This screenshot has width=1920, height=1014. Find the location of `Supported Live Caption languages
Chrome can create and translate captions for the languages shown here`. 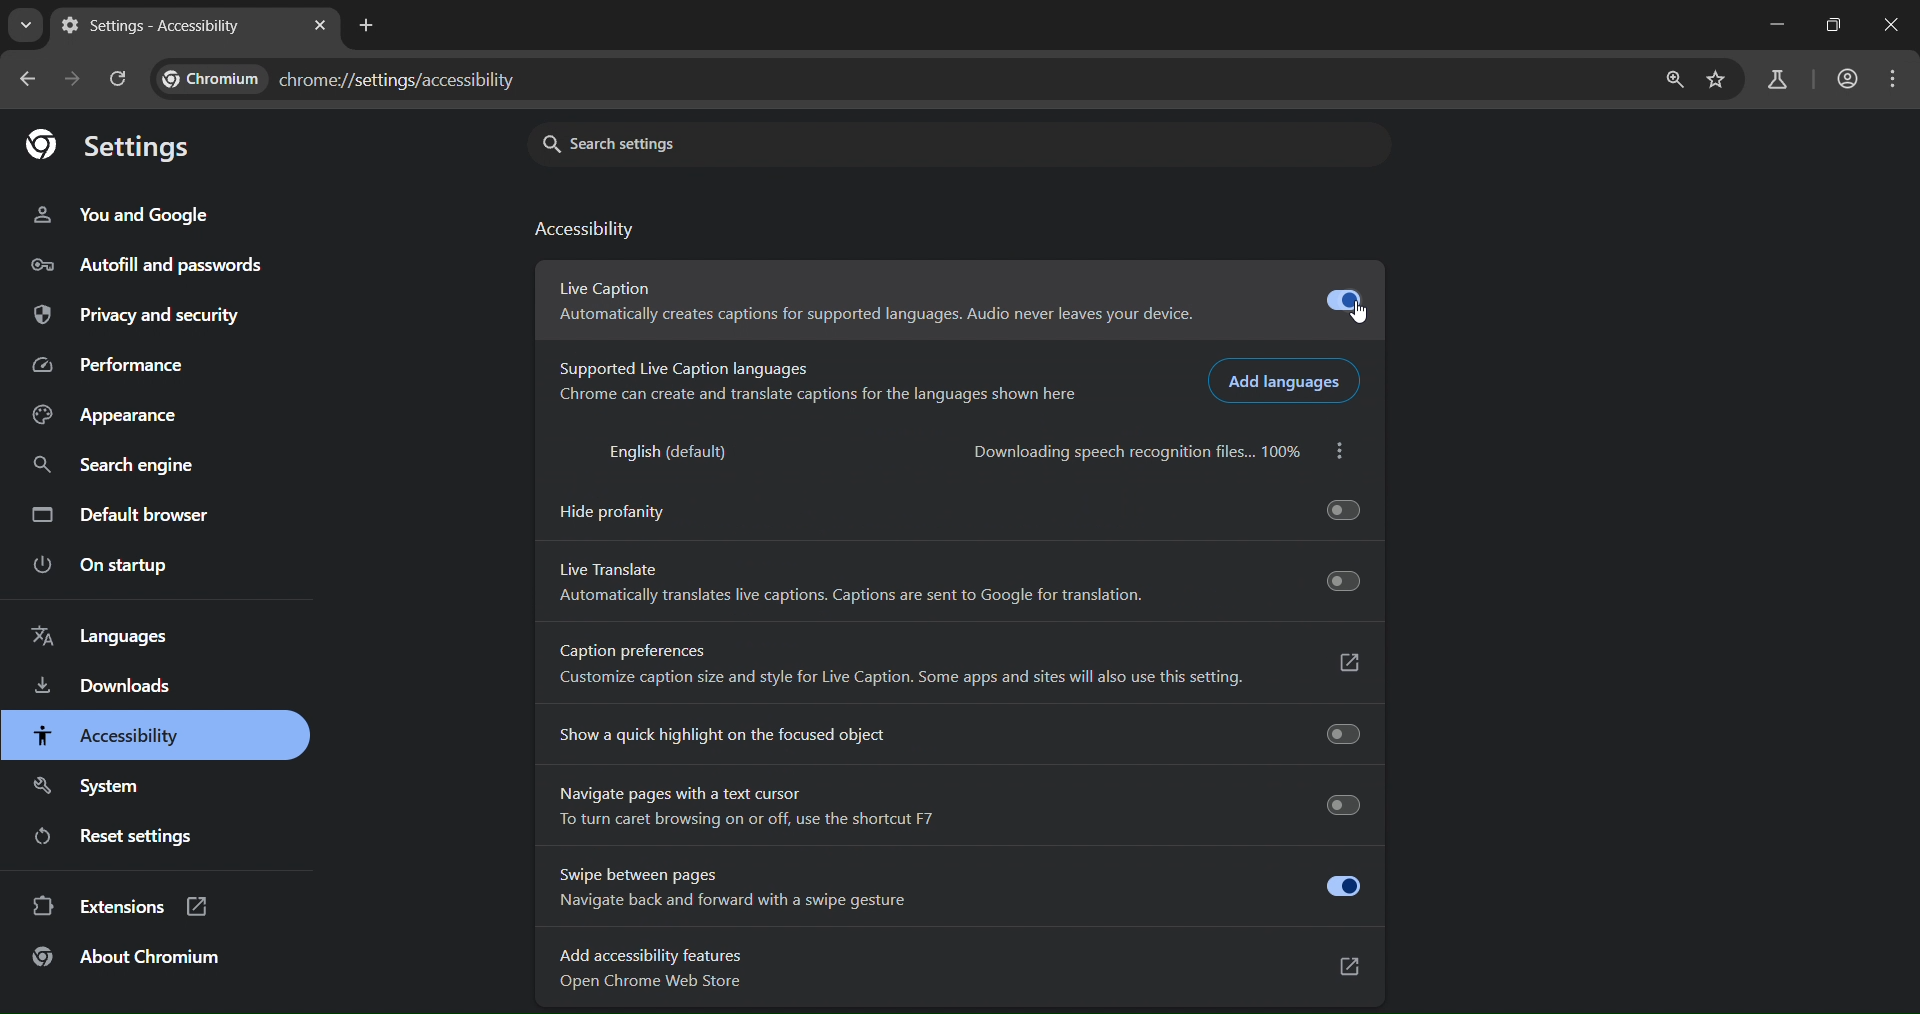

Supported Live Caption languages
Chrome can create and translate captions for the languages shown here is located at coordinates (815, 382).